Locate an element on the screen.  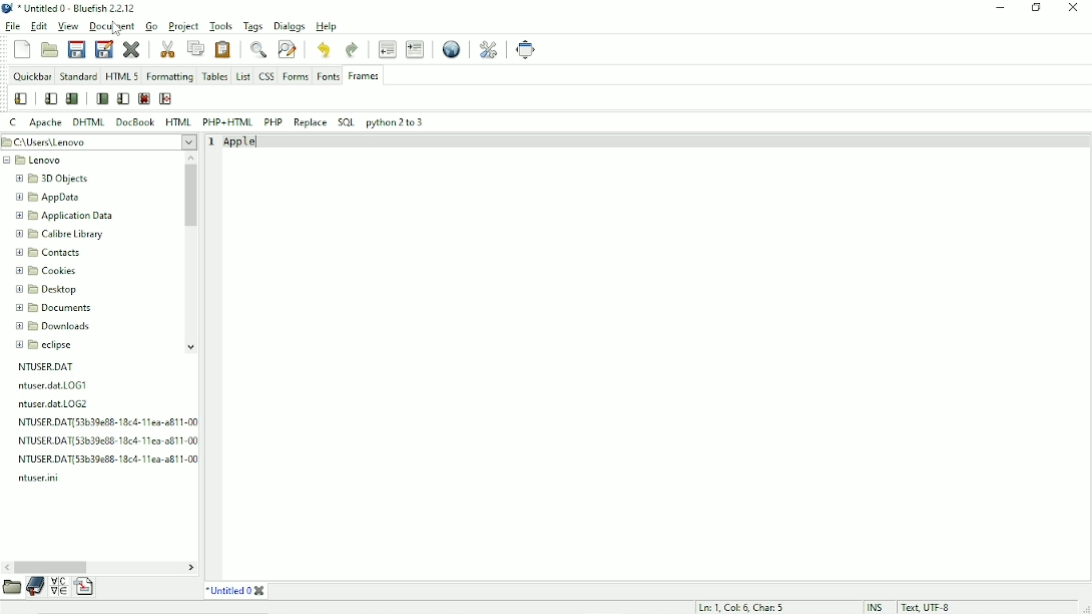
PHP+HTML is located at coordinates (227, 121).